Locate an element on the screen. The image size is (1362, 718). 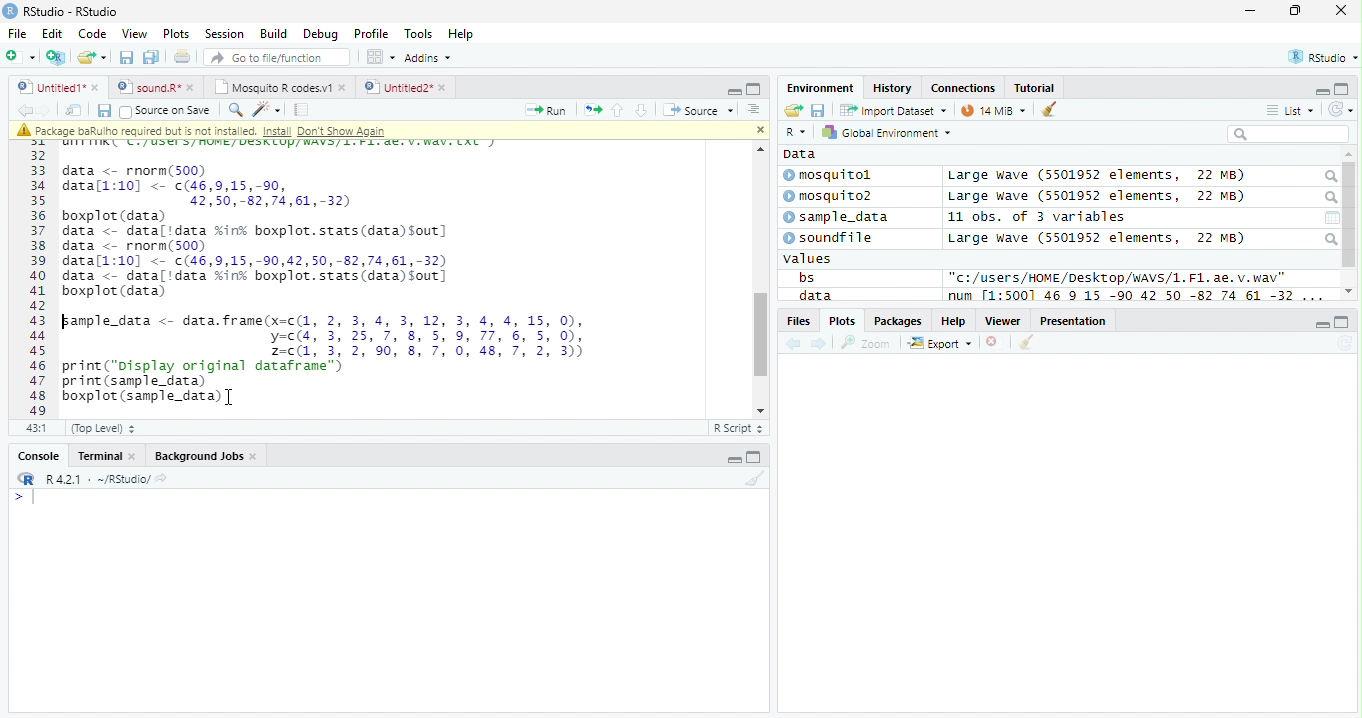
data is located at coordinates (813, 295).